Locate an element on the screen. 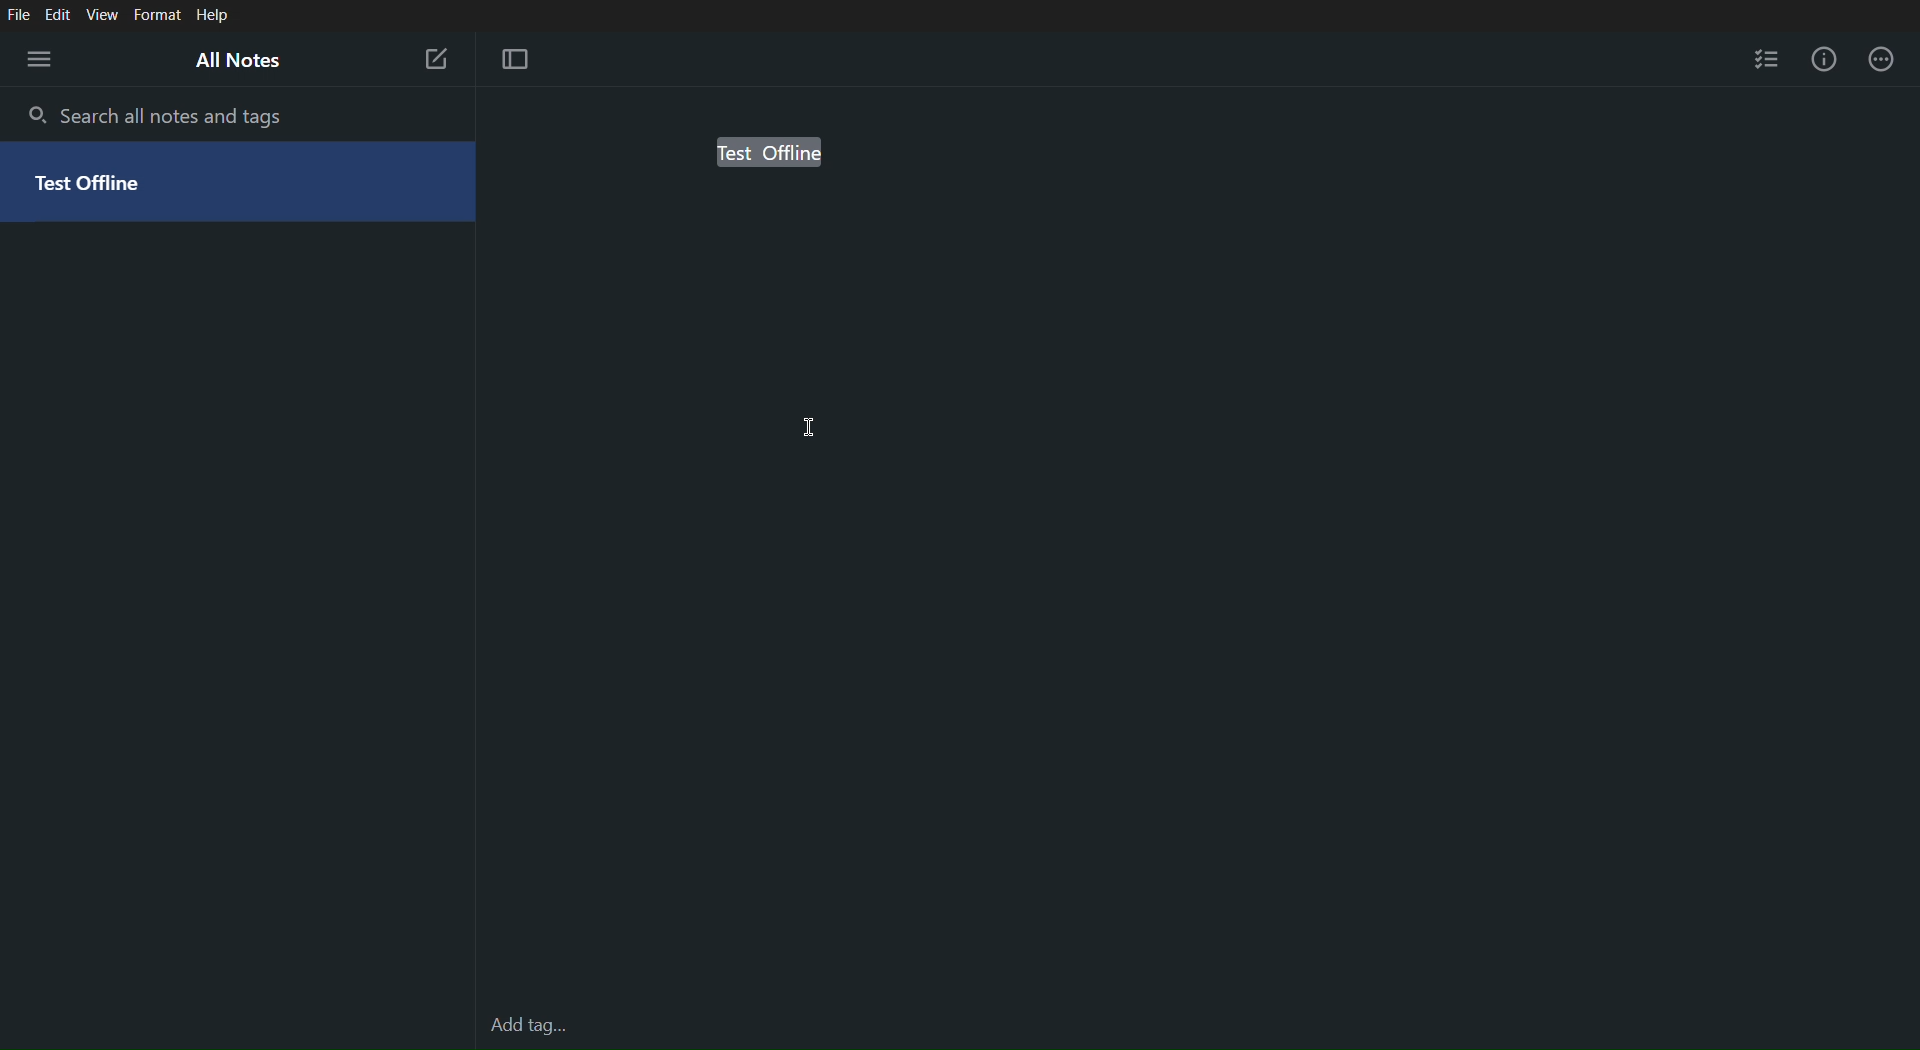 Image resolution: width=1920 pixels, height=1050 pixels. More is located at coordinates (1888, 62).